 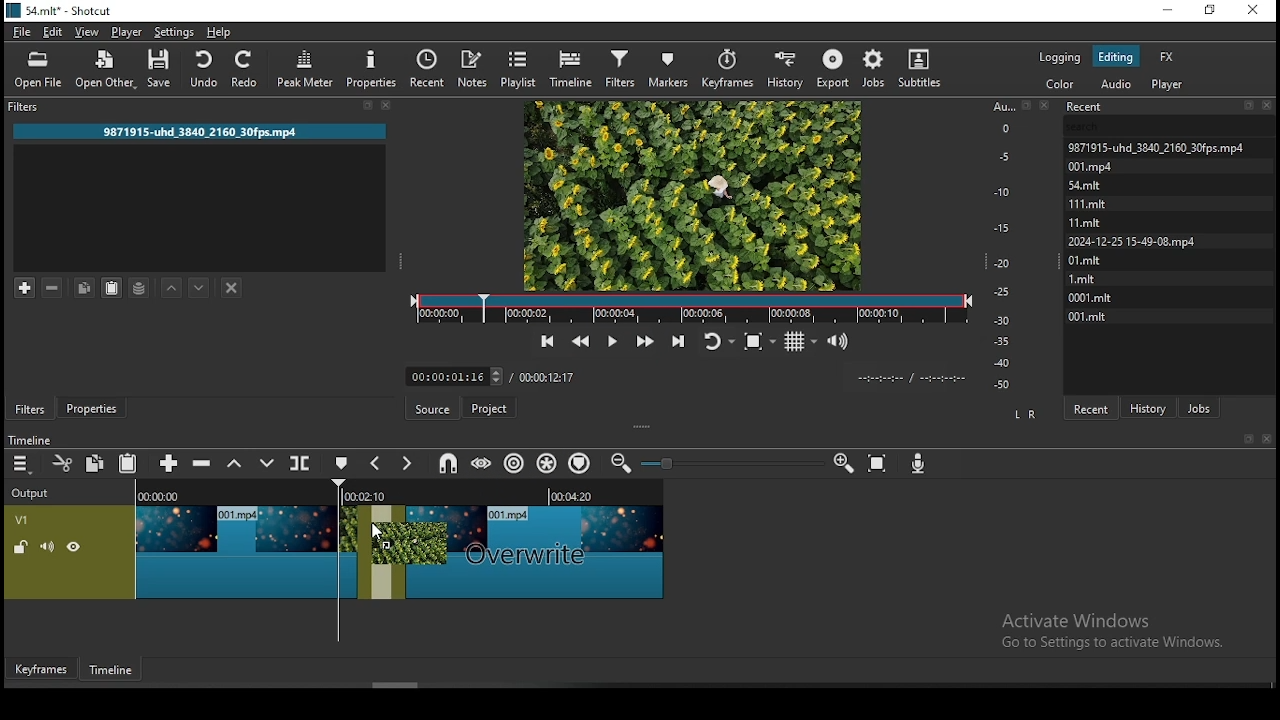 What do you see at coordinates (404, 465) in the screenshot?
I see `next marker` at bounding box center [404, 465].